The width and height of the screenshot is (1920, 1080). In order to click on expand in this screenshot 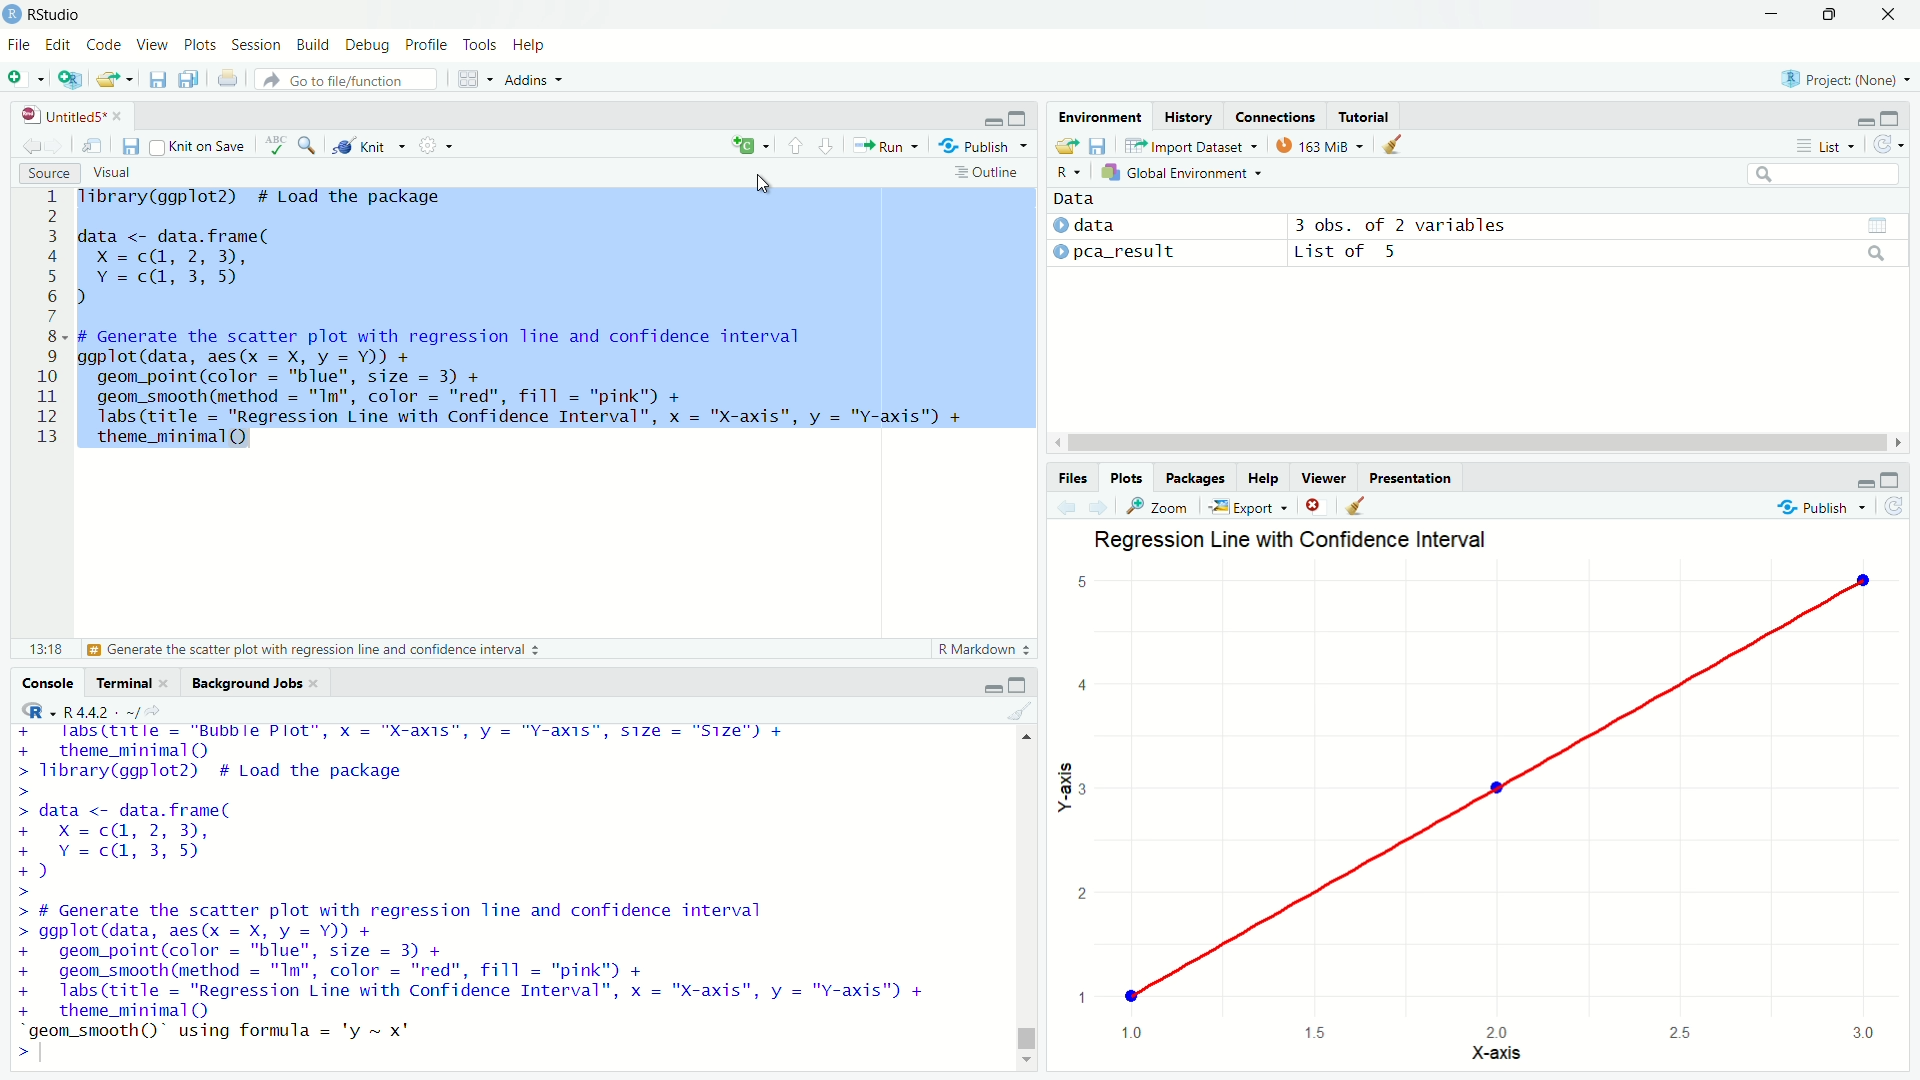, I will do `click(1891, 478)`.